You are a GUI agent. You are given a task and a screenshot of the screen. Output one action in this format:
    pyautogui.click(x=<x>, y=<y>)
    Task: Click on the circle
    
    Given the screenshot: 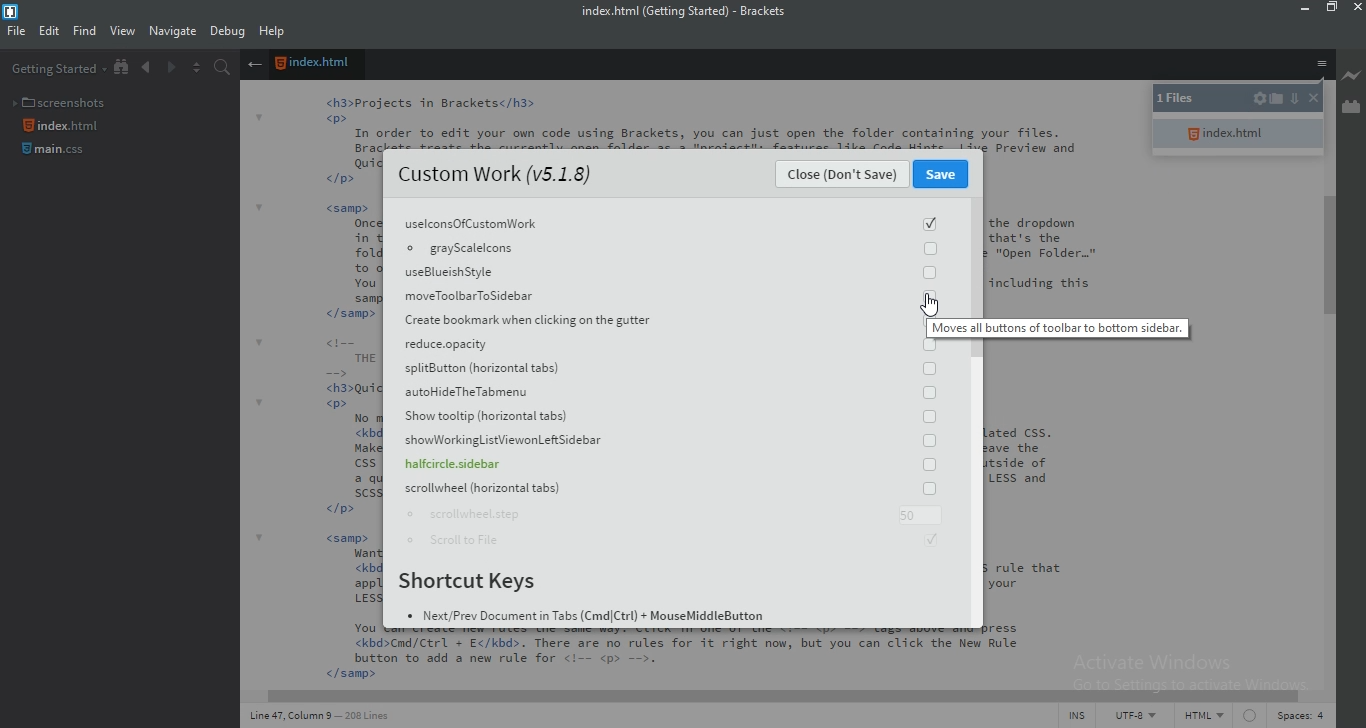 What is the action you would take?
    pyautogui.click(x=1248, y=718)
    